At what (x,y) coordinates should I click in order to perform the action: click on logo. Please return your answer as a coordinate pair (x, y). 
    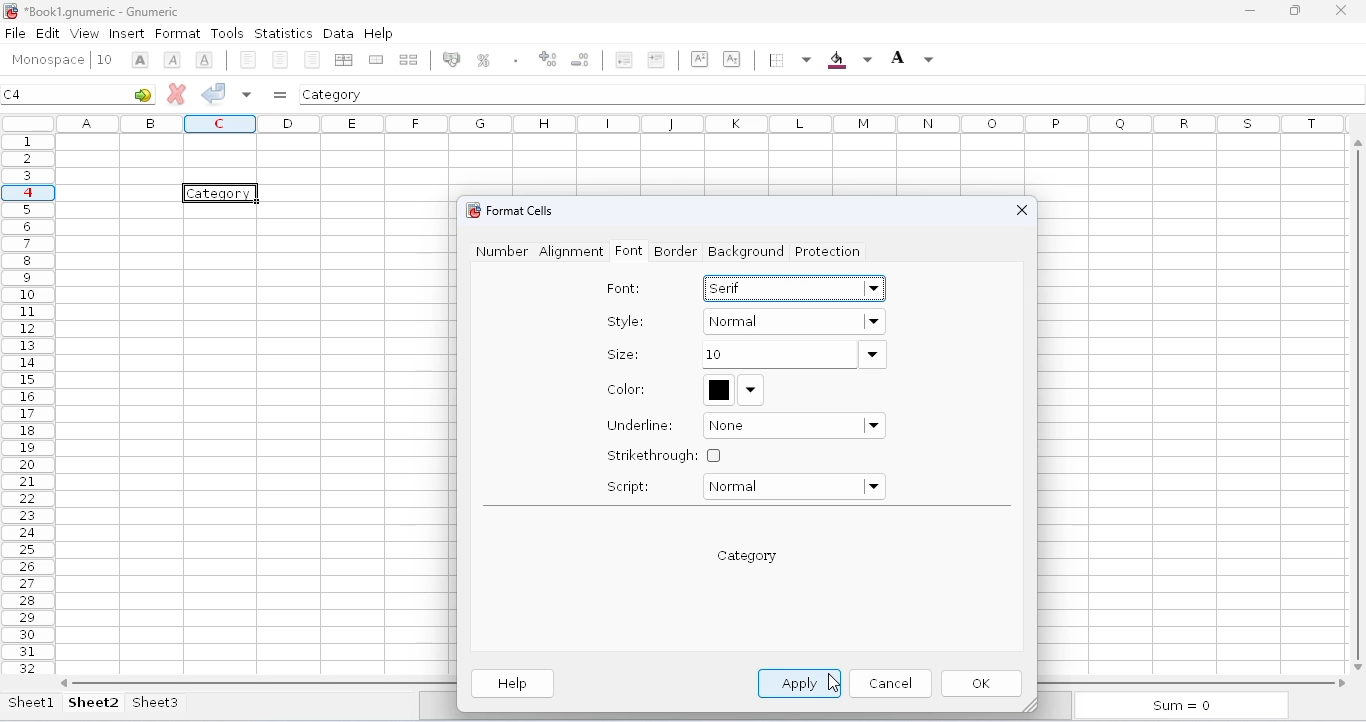
    Looking at the image, I should click on (471, 210).